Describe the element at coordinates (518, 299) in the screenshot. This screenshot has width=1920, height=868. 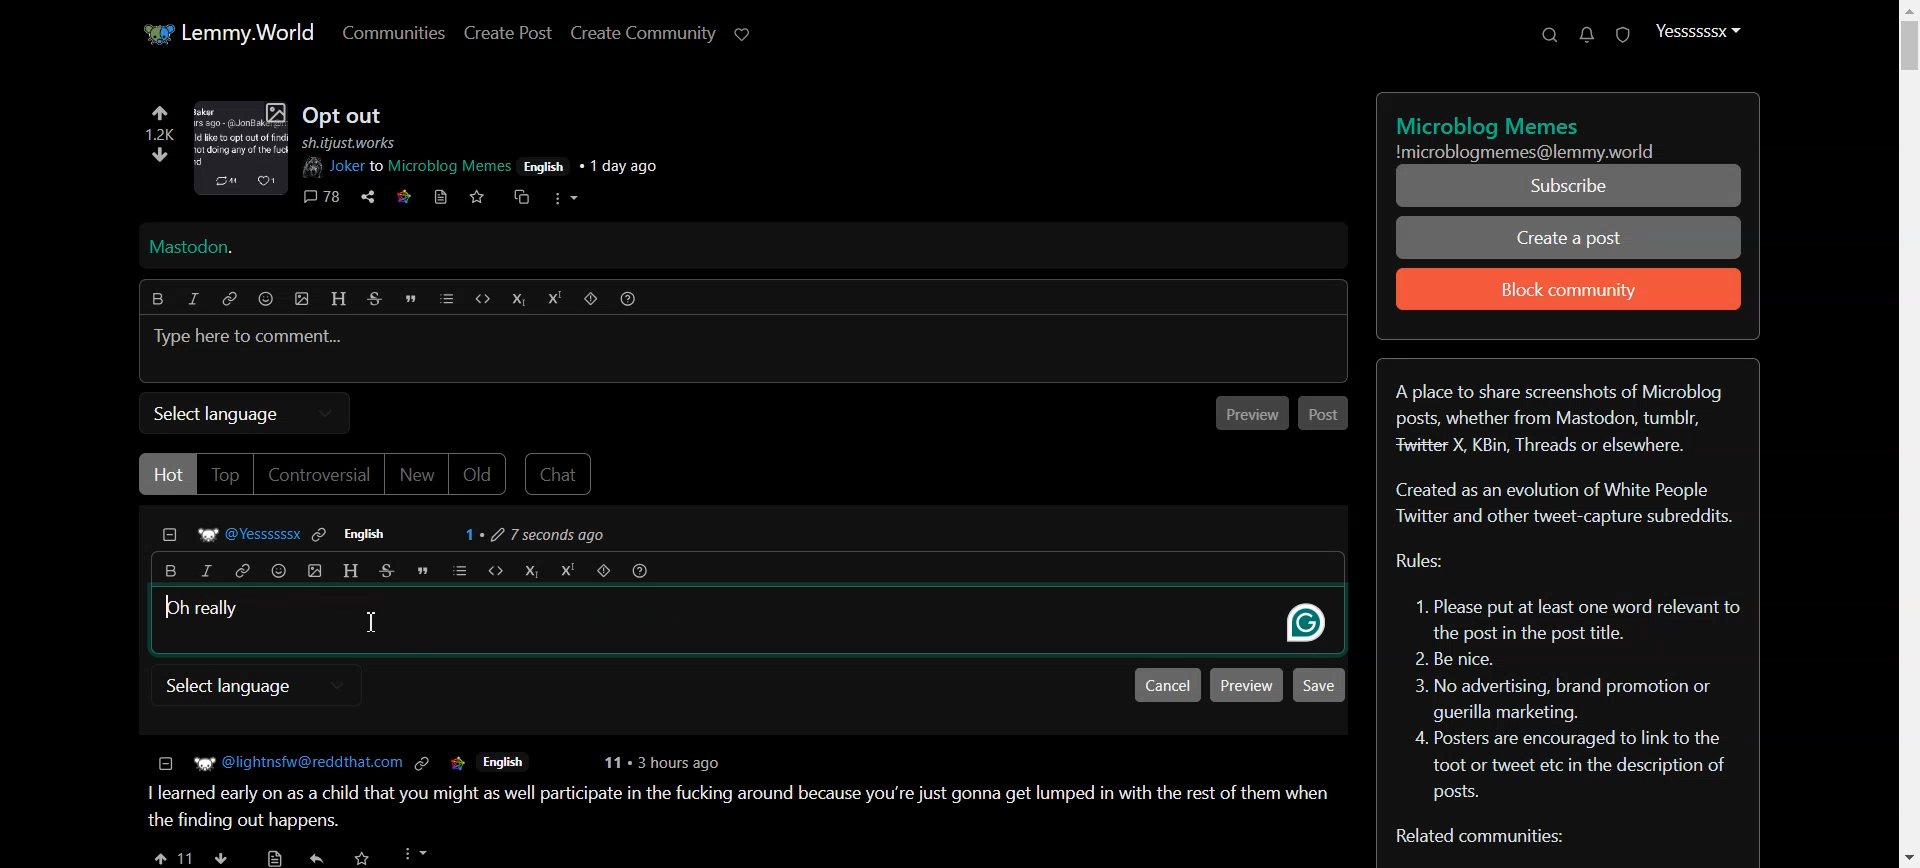
I see `Subscript` at that location.